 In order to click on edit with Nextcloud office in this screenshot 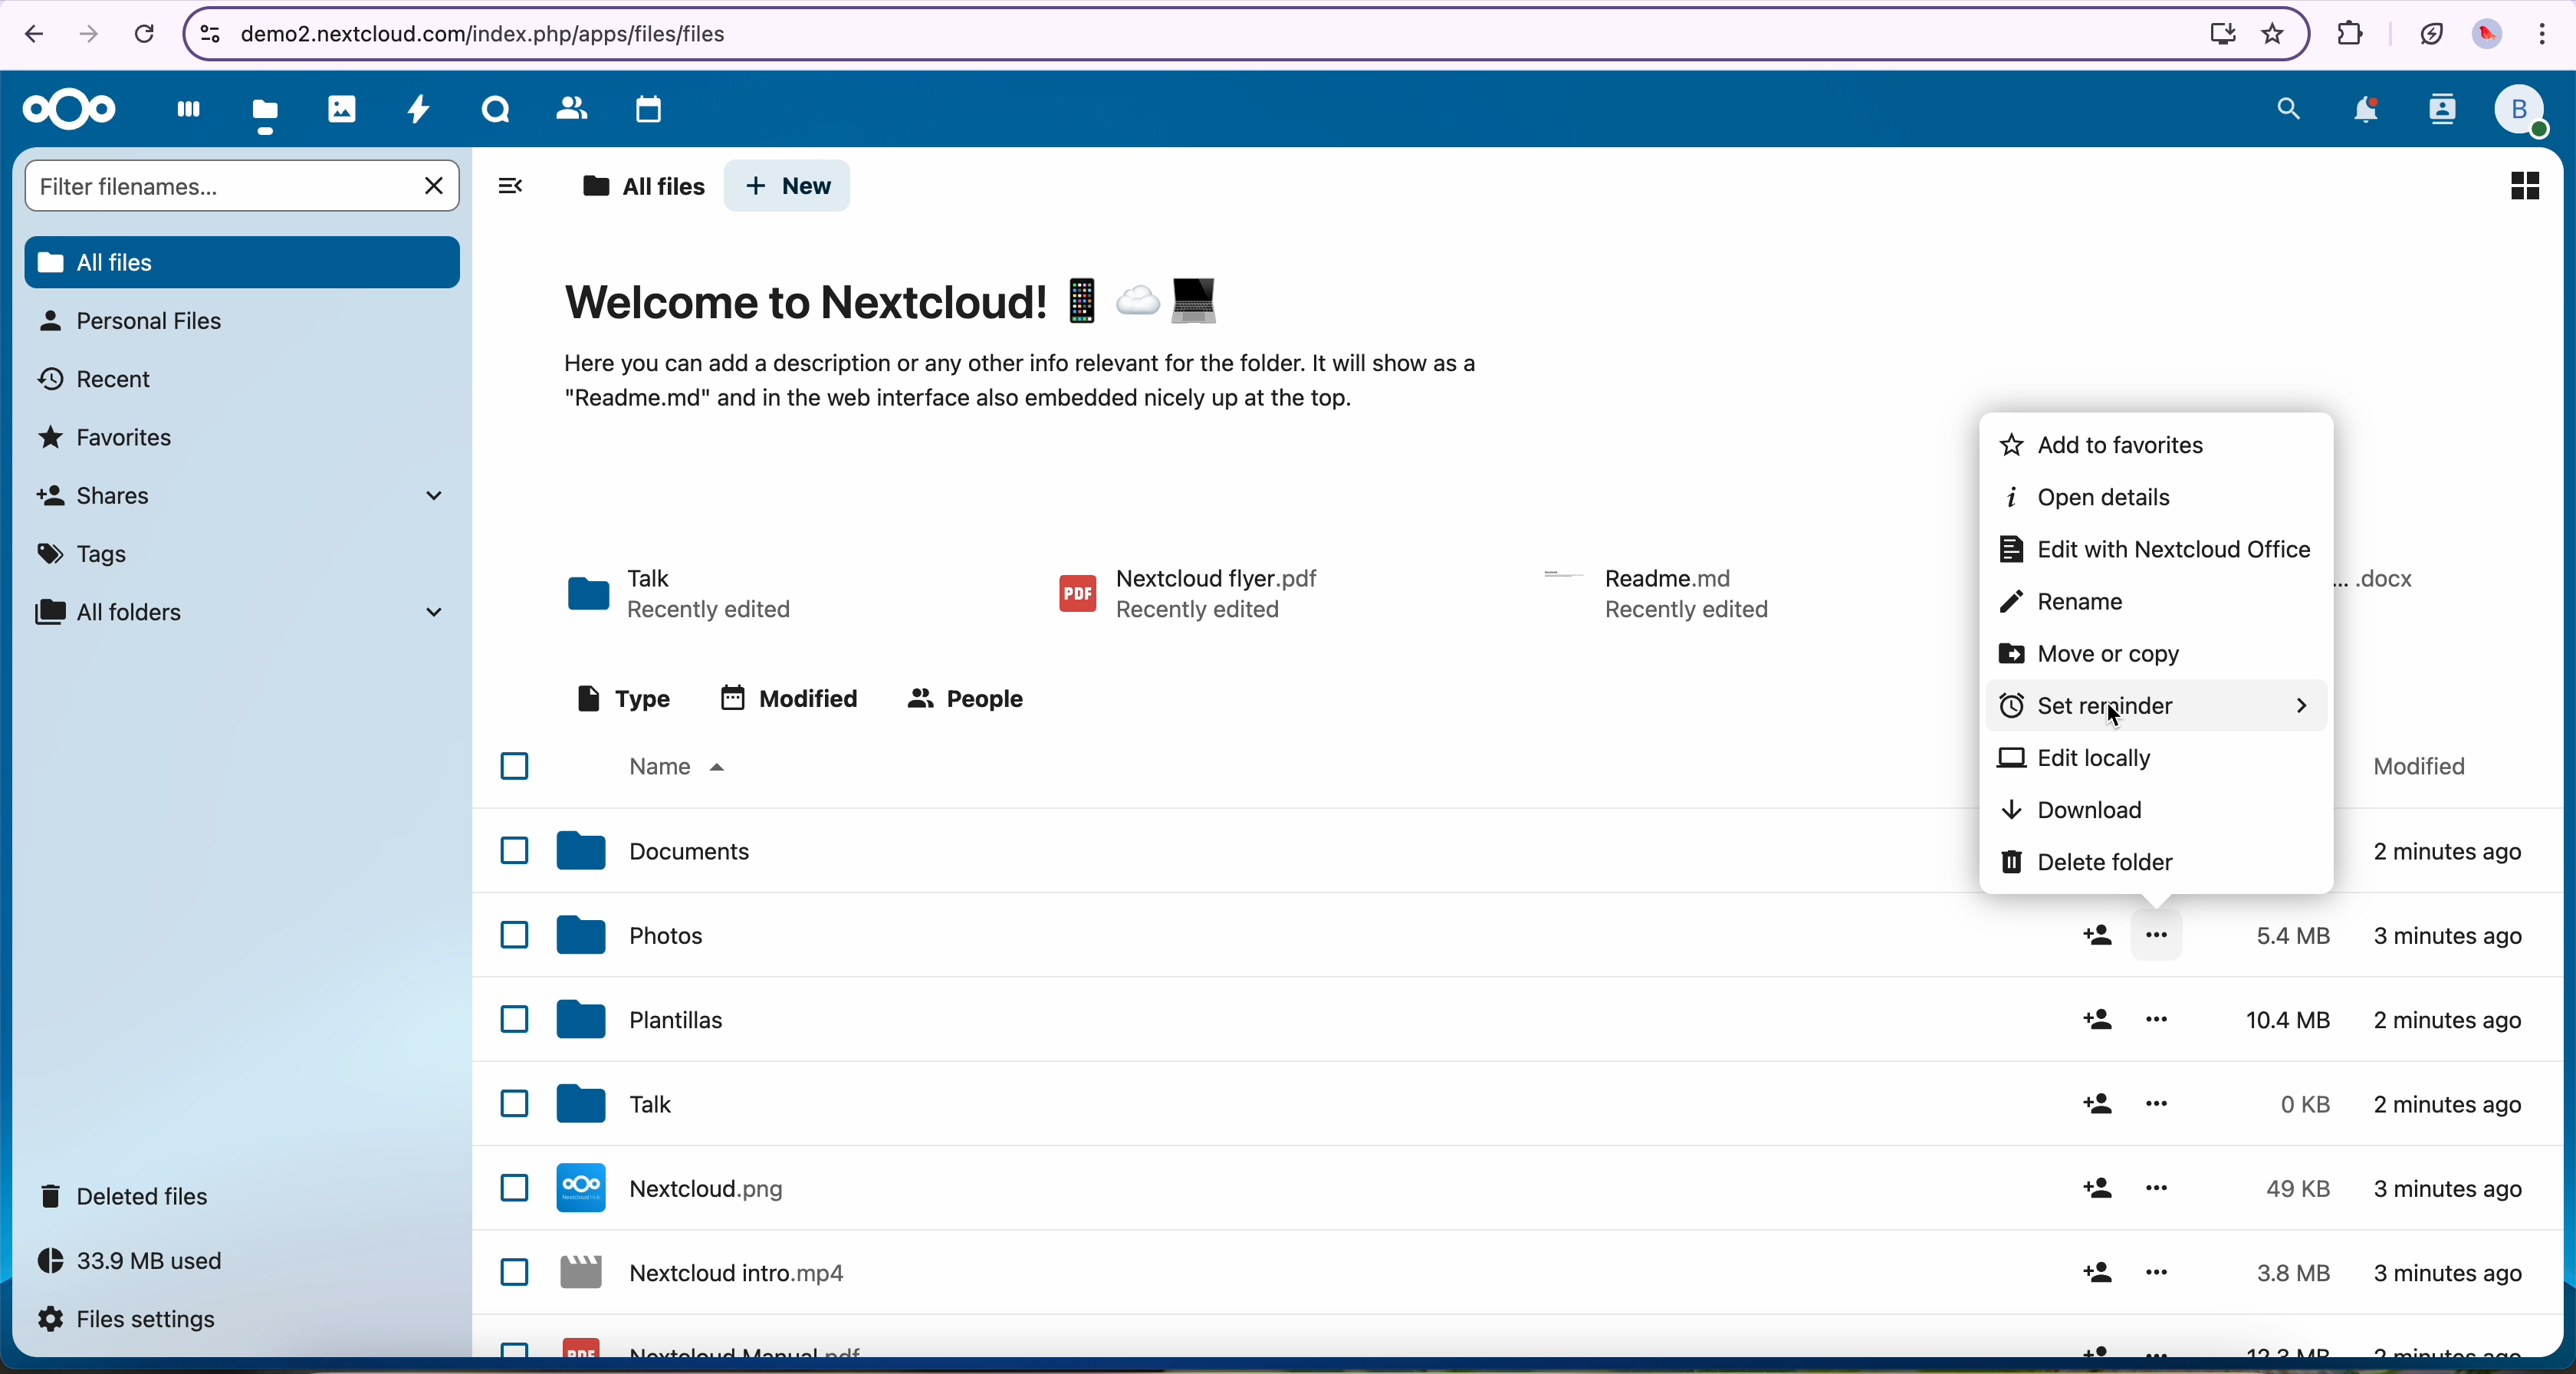, I will do `click(2154, 552)`.